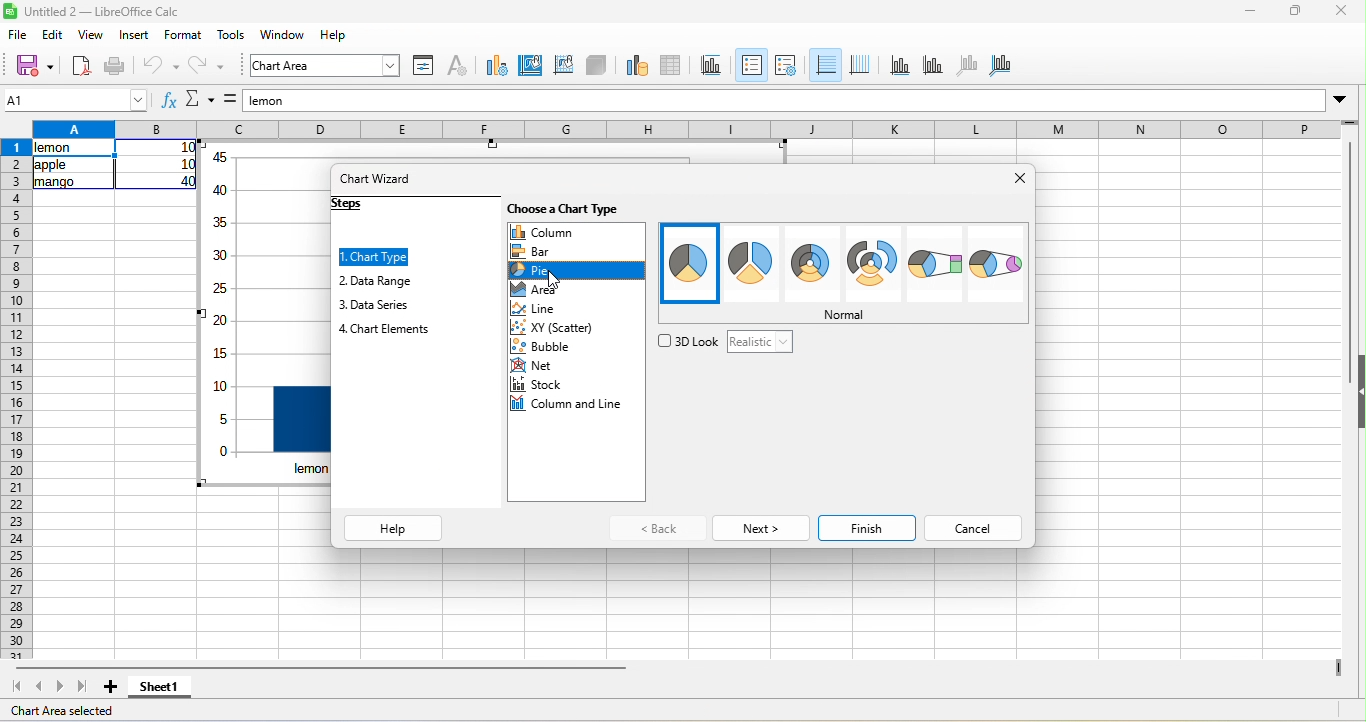 Image resolution: width=1366 pixels, height=722 pixels. I want to click on export directly as pdf, so click(82, 65).